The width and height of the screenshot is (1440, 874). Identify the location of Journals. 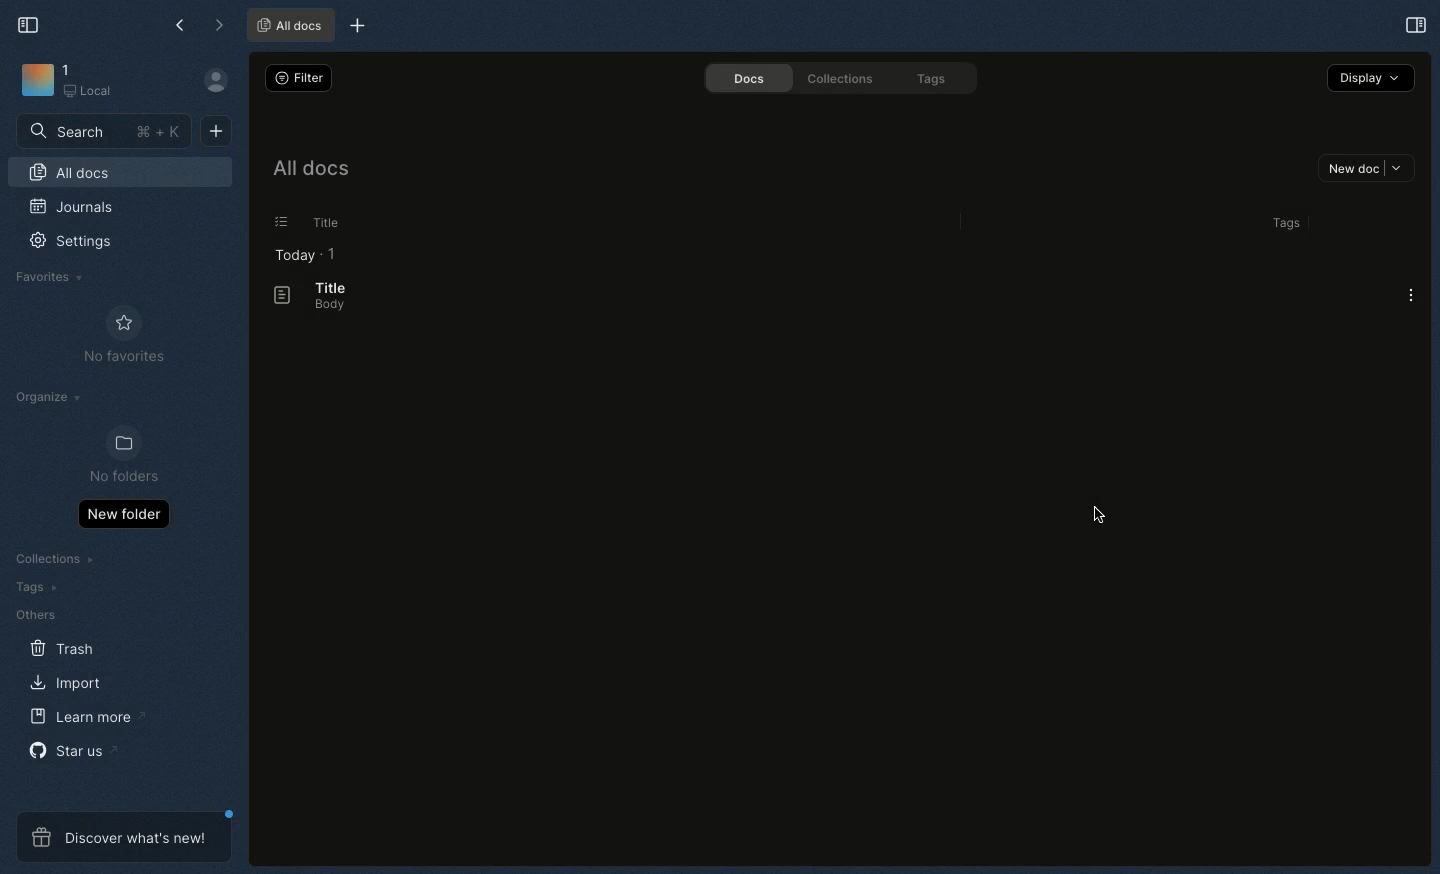
(73, 209).